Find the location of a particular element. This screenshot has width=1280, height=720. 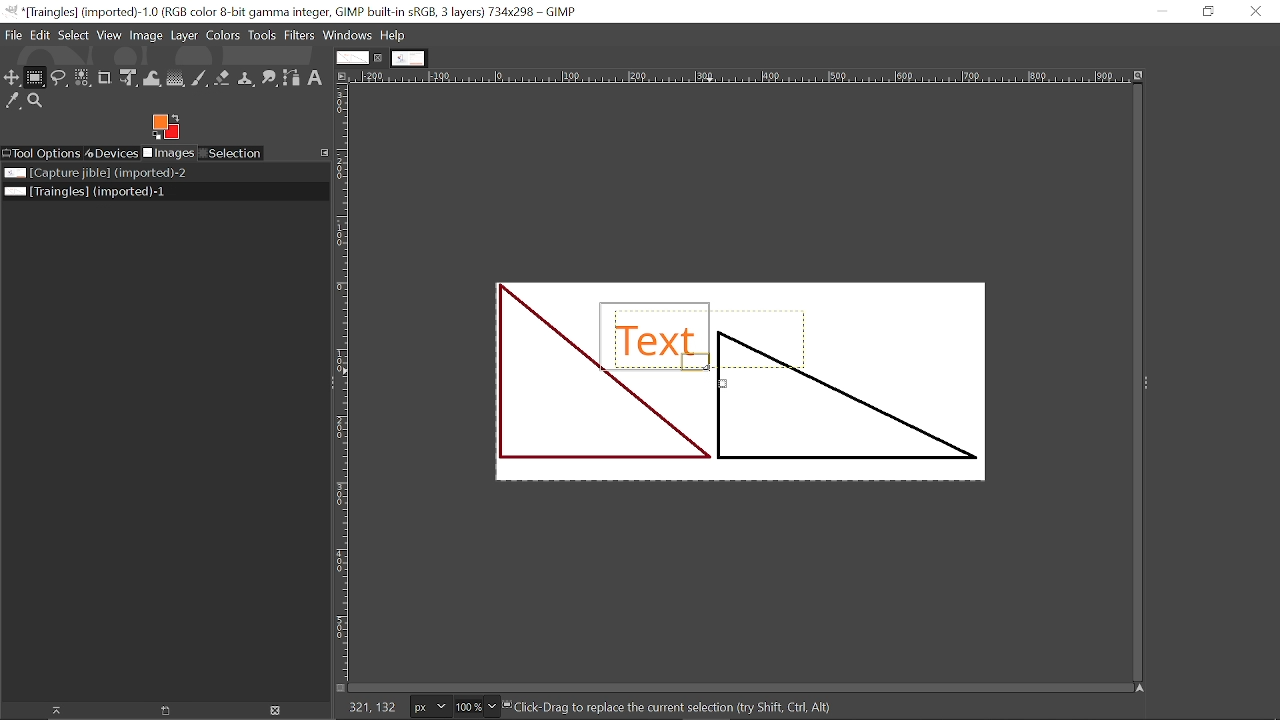

Horizonta label is located at coordinates (740, 77).